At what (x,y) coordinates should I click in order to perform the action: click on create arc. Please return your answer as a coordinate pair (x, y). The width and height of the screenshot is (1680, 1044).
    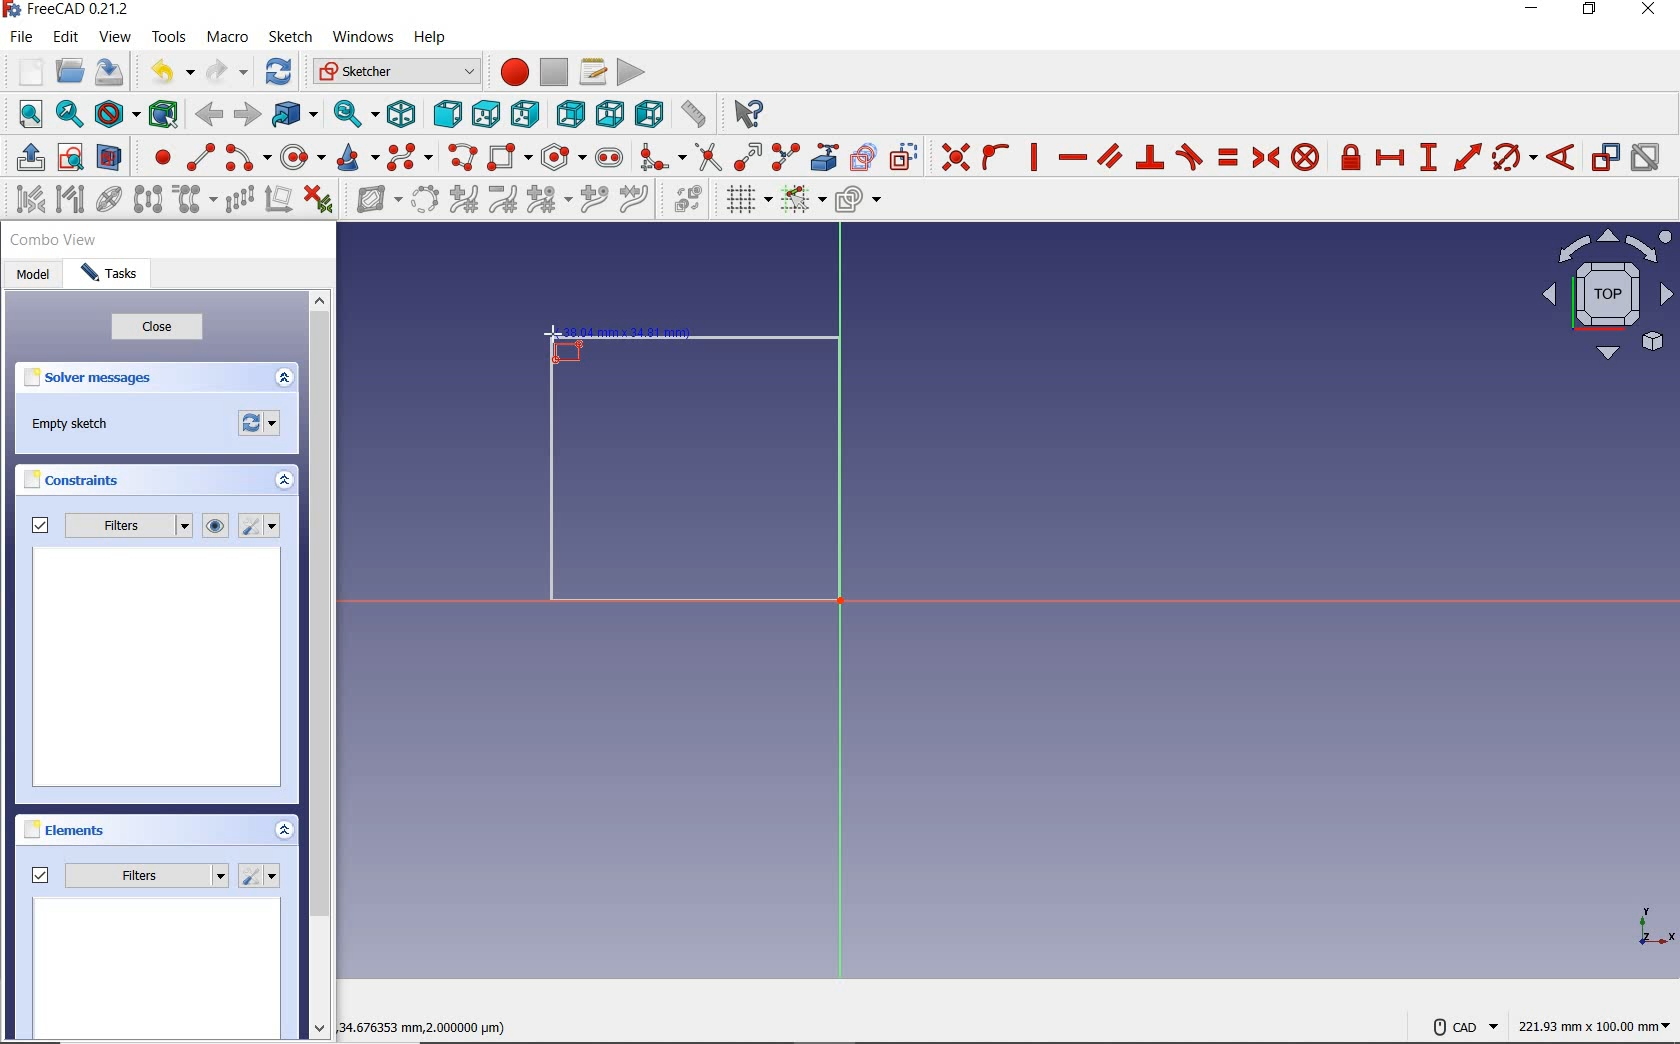
    Looking at the image, I should click on (247, 159).